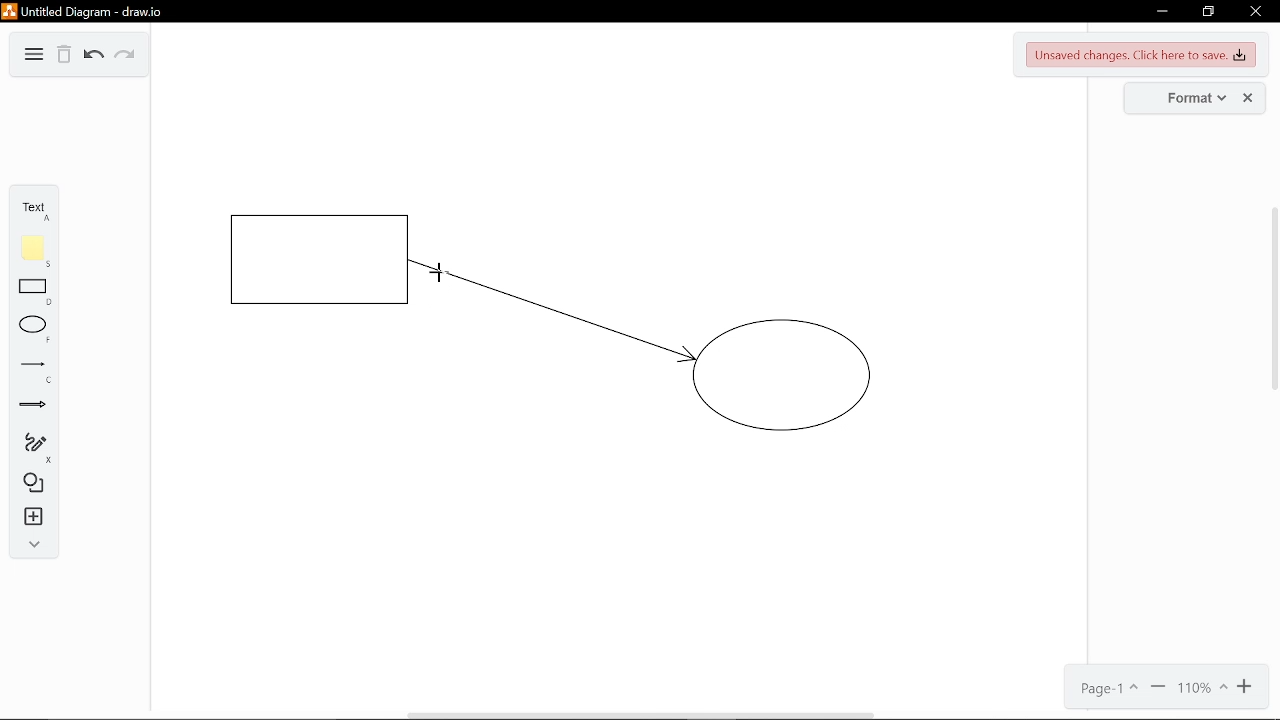 The width and height of the screenshot is (1280, 720). I want to click on Close, so click(1257, 10).